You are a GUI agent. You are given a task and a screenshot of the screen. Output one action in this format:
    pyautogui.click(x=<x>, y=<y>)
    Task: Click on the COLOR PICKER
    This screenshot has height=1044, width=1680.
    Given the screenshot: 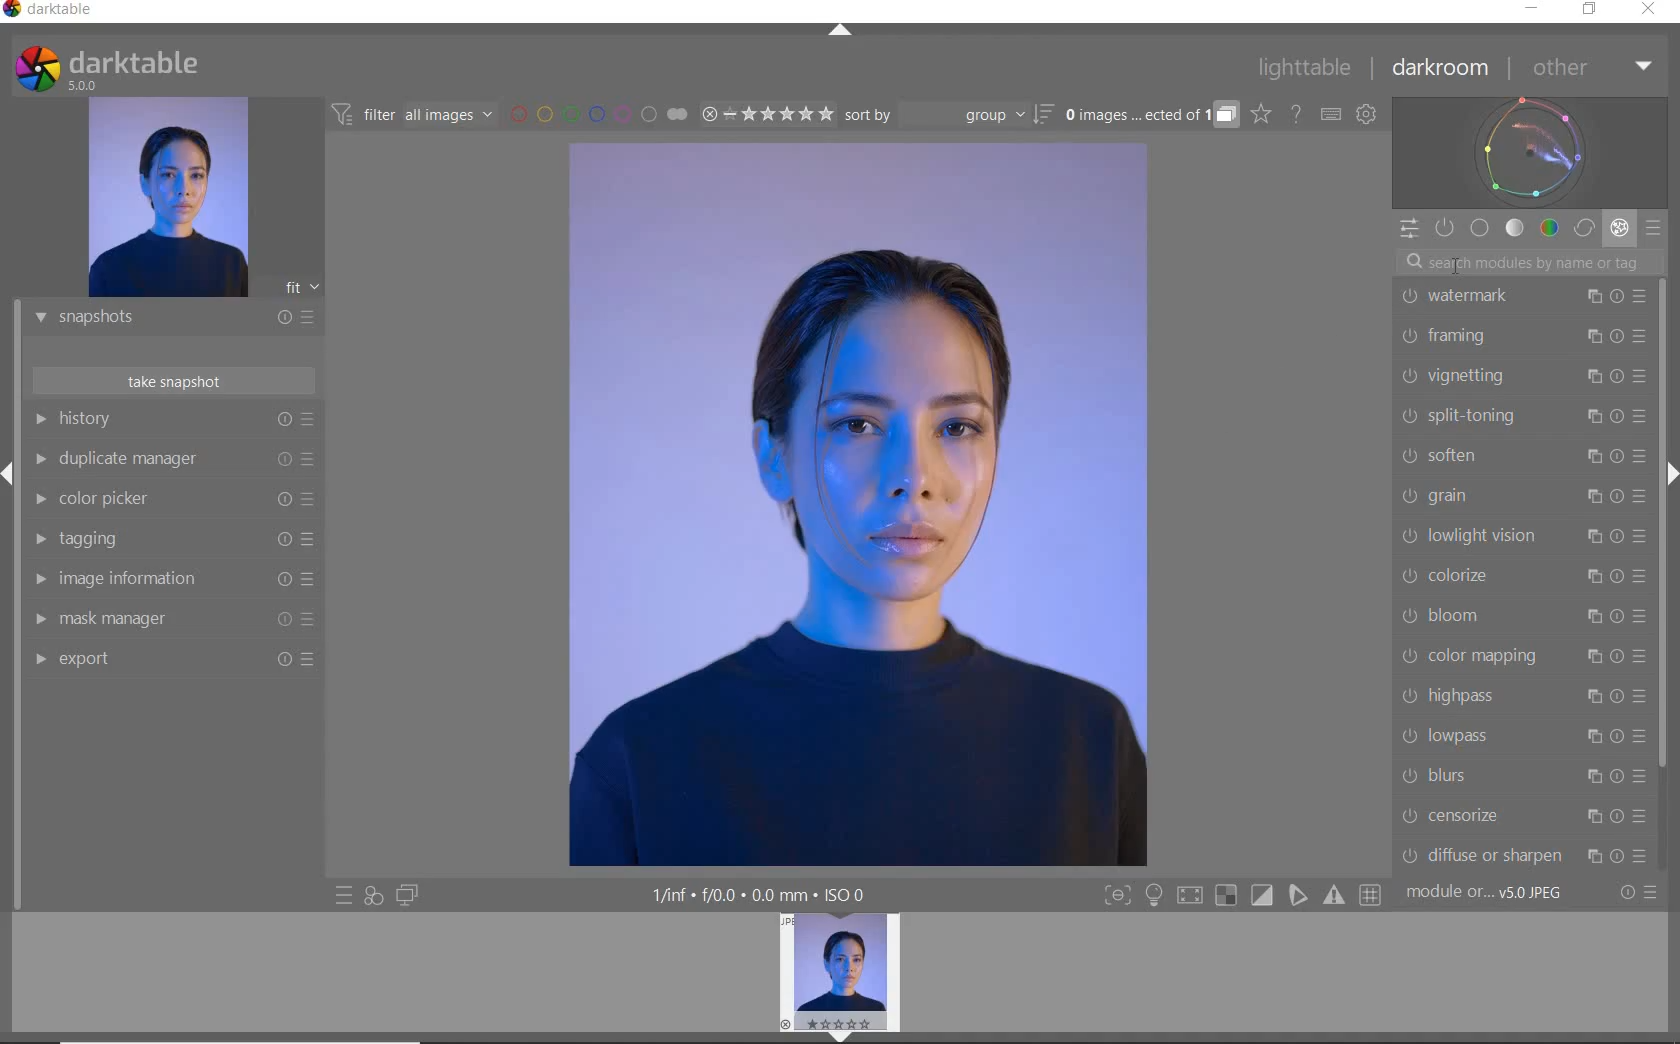 What is the action you would take?
    pyautogui.click(x=177, y=500)
    